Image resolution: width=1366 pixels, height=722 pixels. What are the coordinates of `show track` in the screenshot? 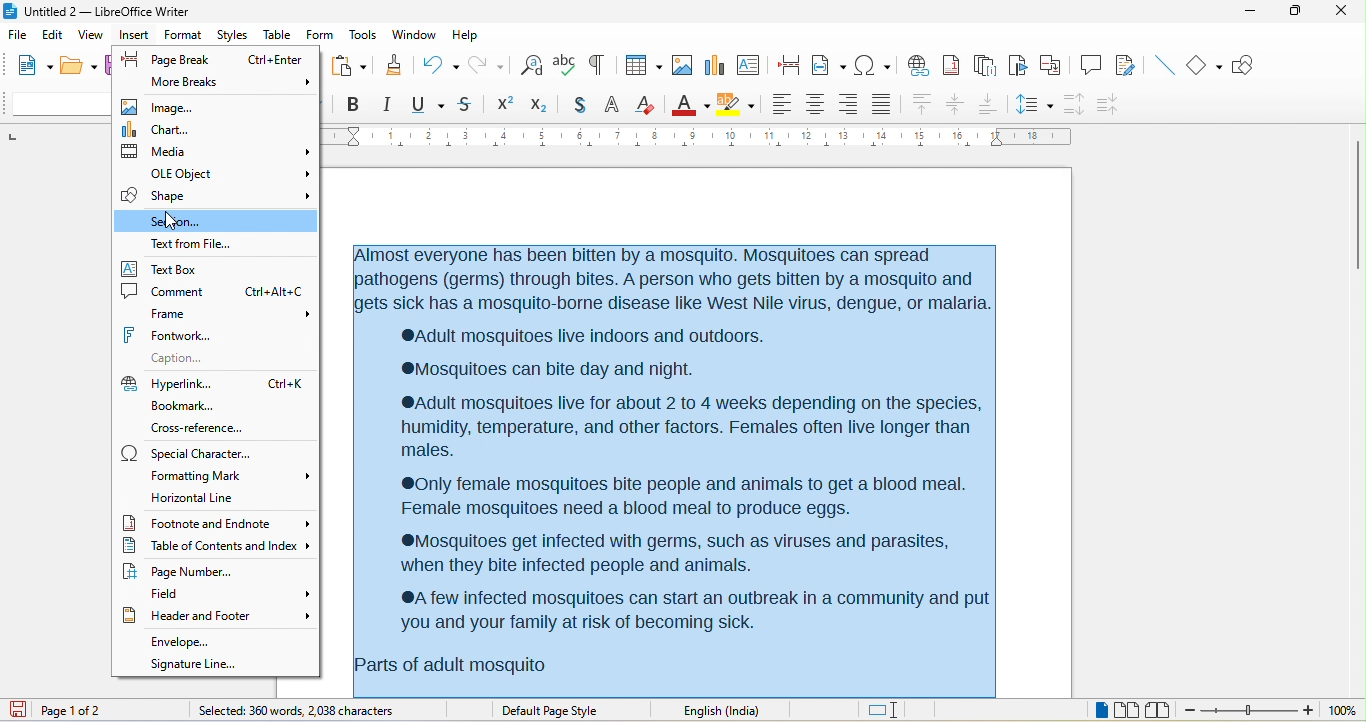 It's located at (1132, 66).